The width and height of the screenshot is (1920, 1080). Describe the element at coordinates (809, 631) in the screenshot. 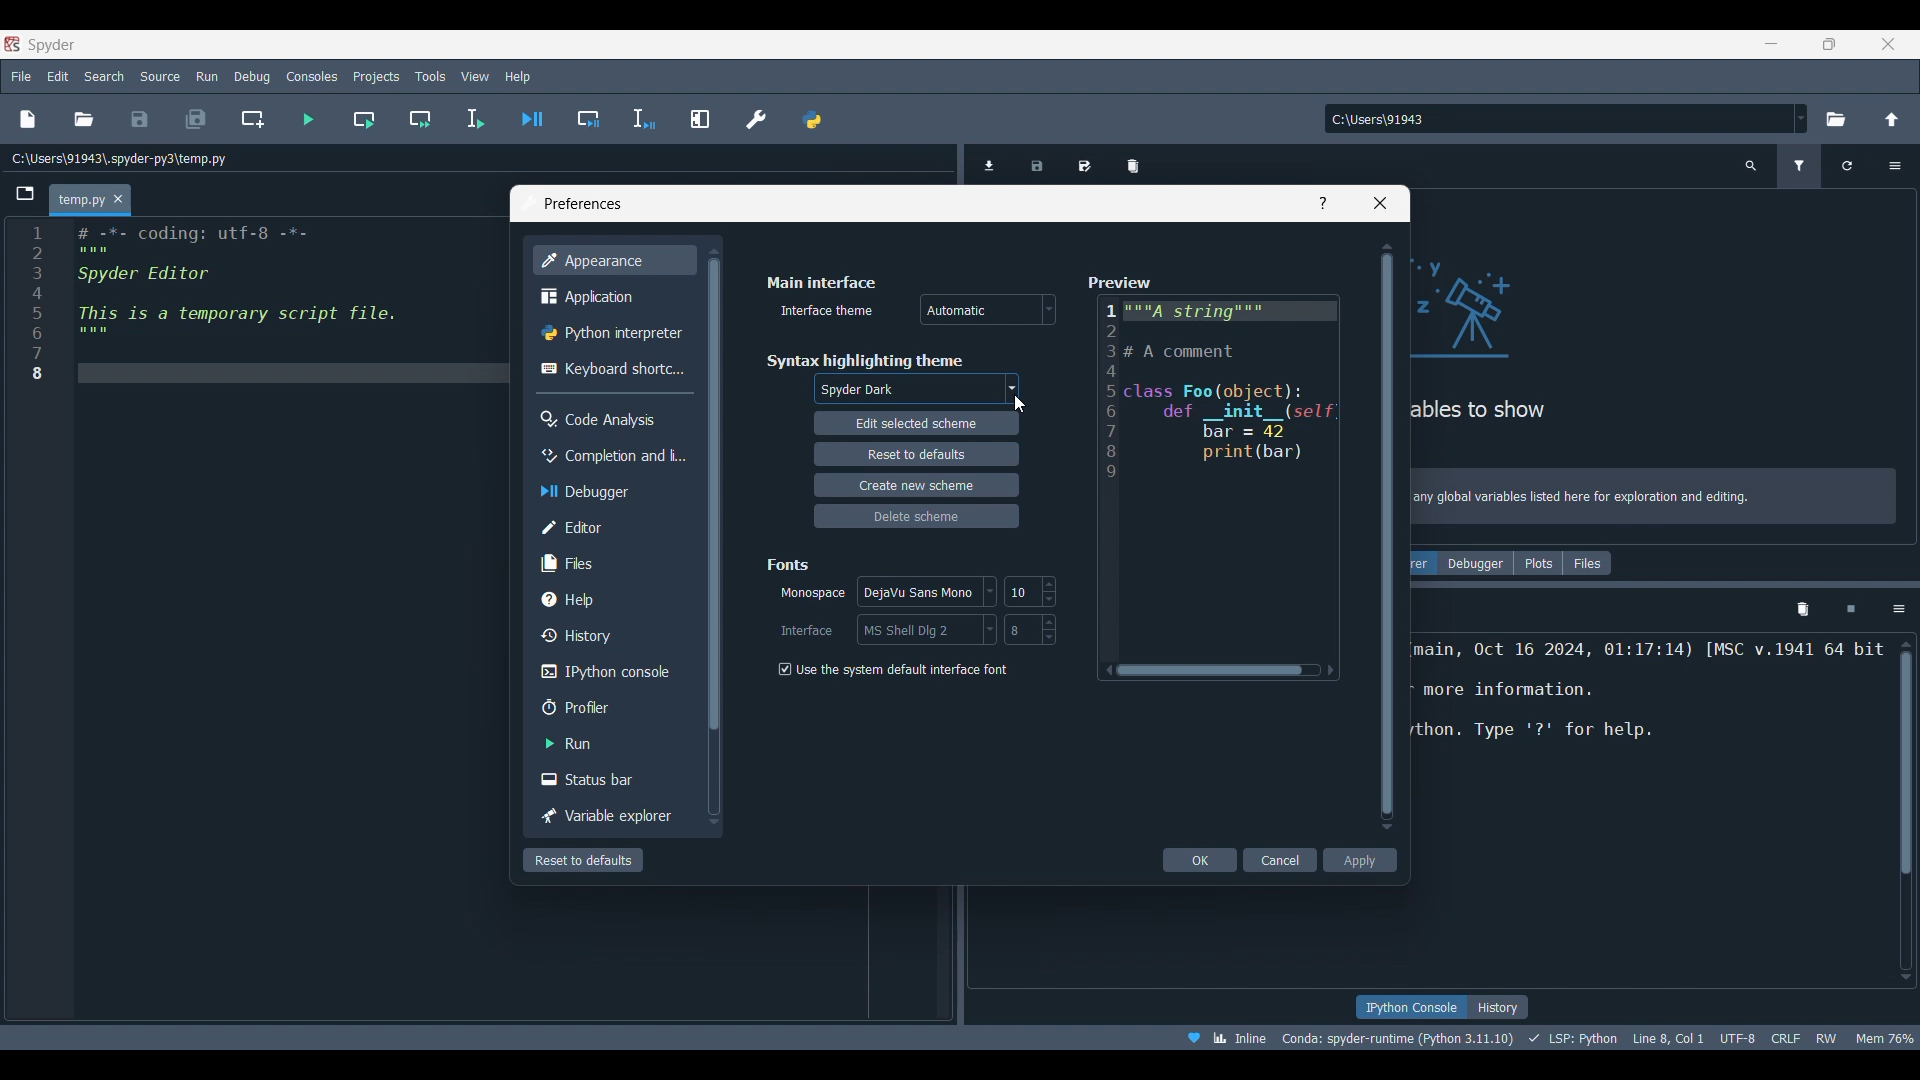

I see `Indicates interface settings` at that location.